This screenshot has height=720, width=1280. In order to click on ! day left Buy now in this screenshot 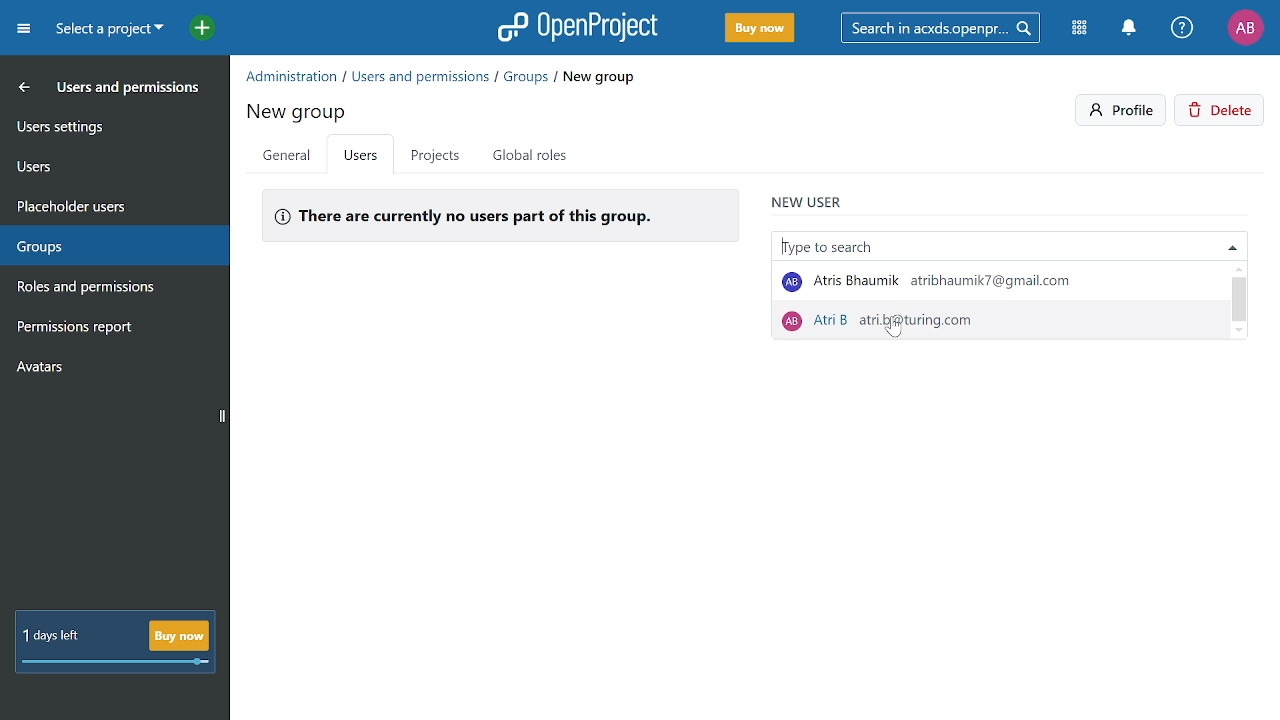, I will do `click(115, 643)`.